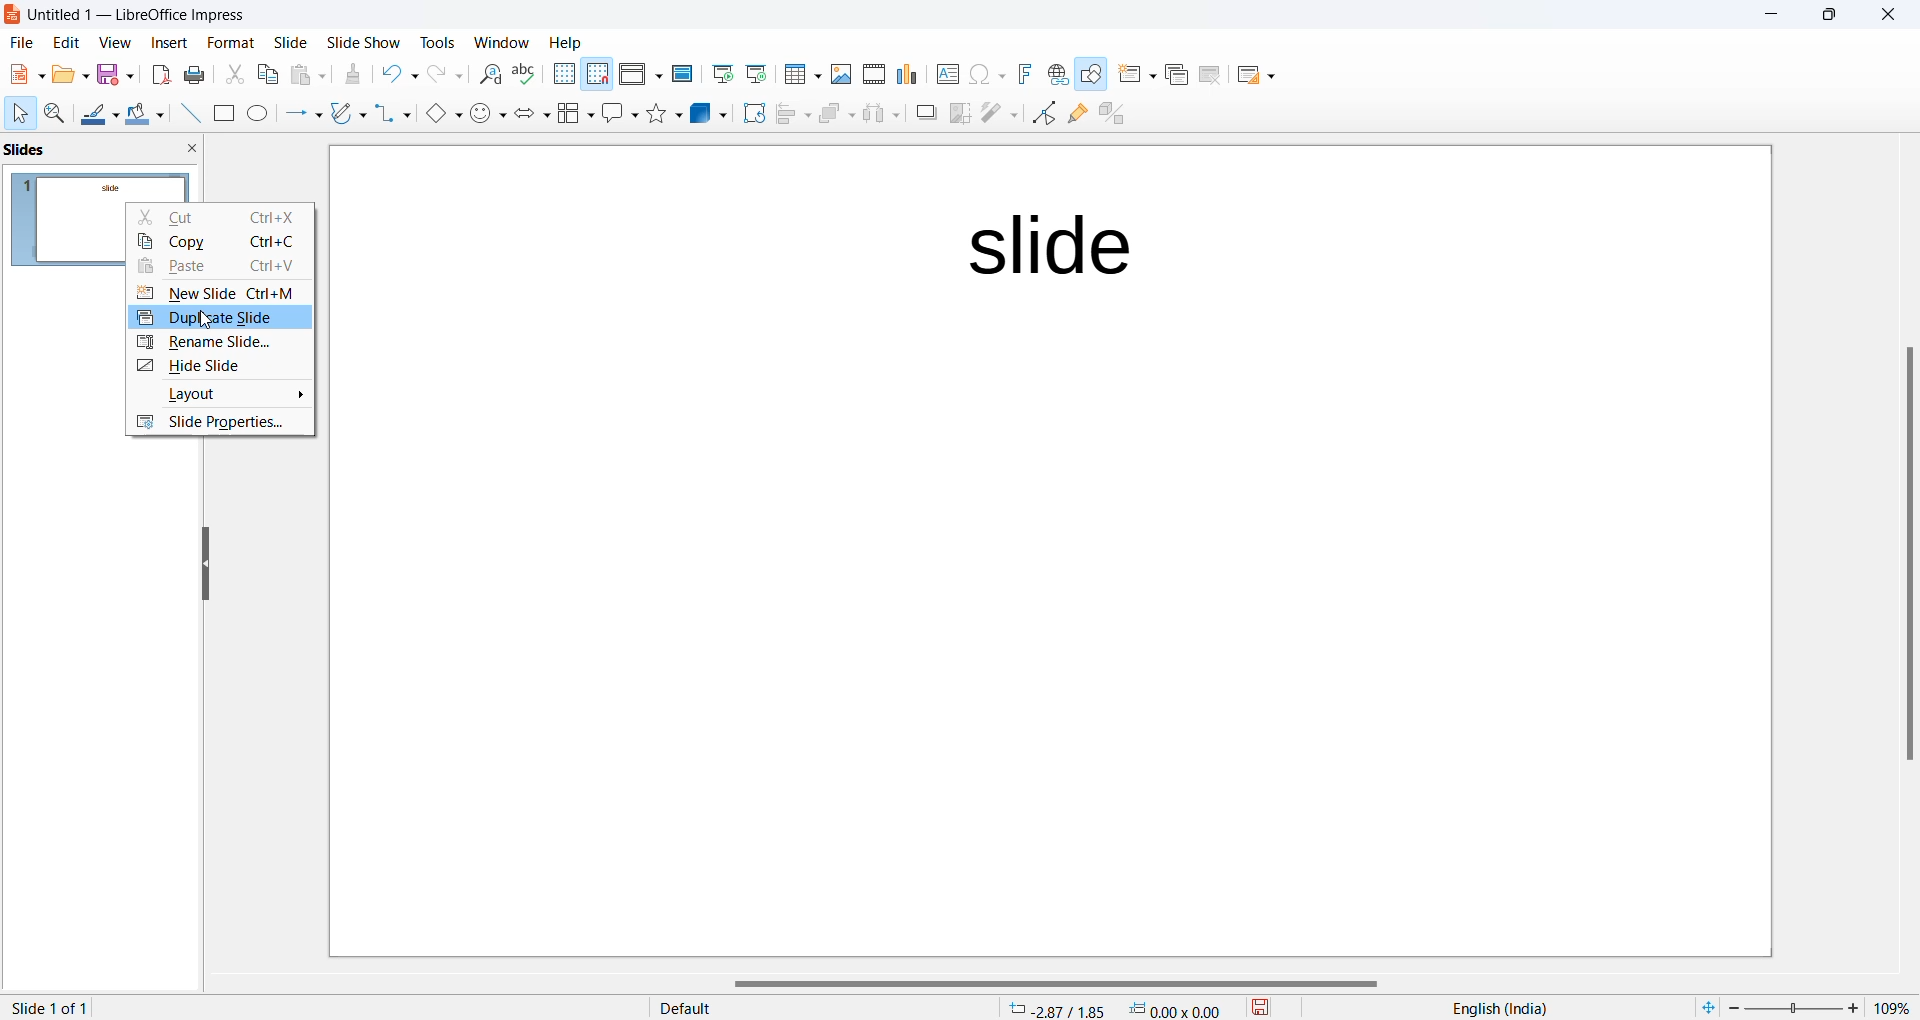 This screenshot has height=1020, width=1920. What do you see at coordinates (755, 76) in the screenshot?
I see `Start from current slide` at bounding box center [755, 76].